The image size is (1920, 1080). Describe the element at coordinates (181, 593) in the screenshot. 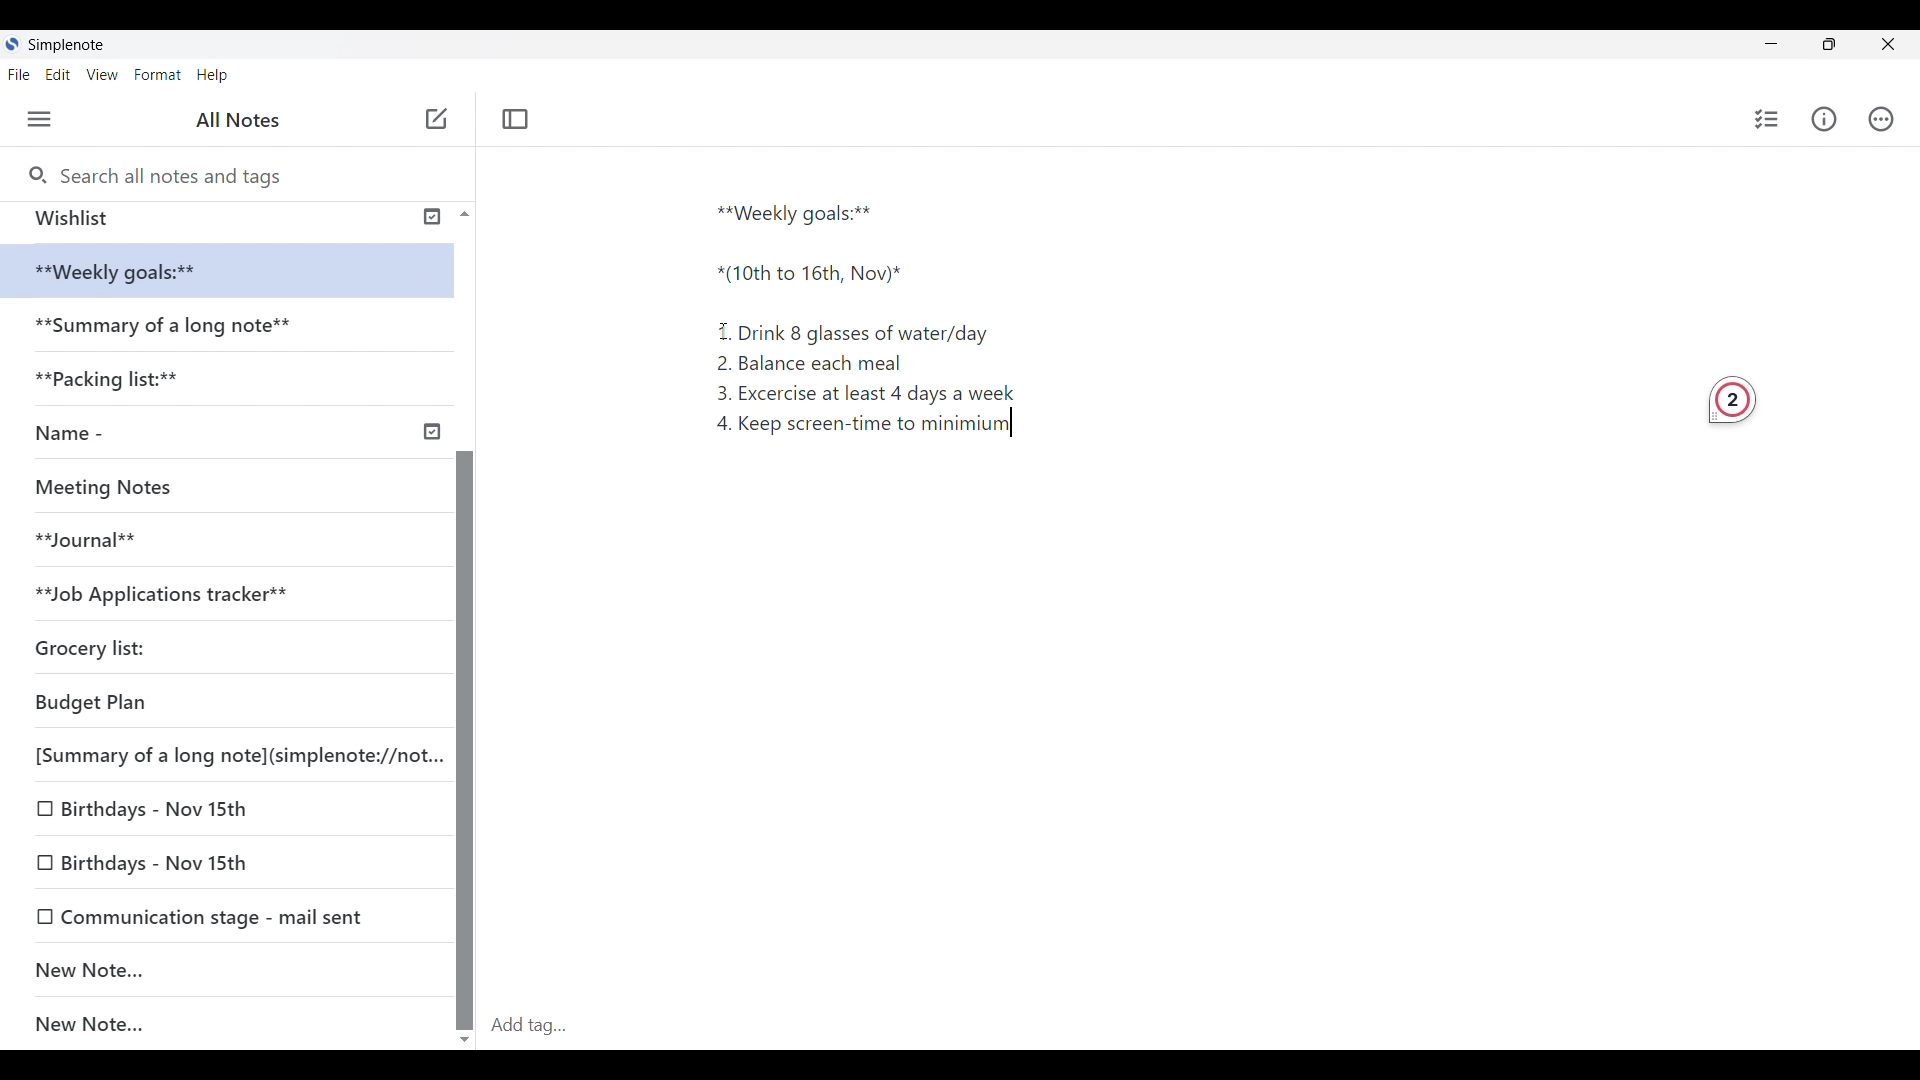

I see `**Job Applications tracker**` at that location.